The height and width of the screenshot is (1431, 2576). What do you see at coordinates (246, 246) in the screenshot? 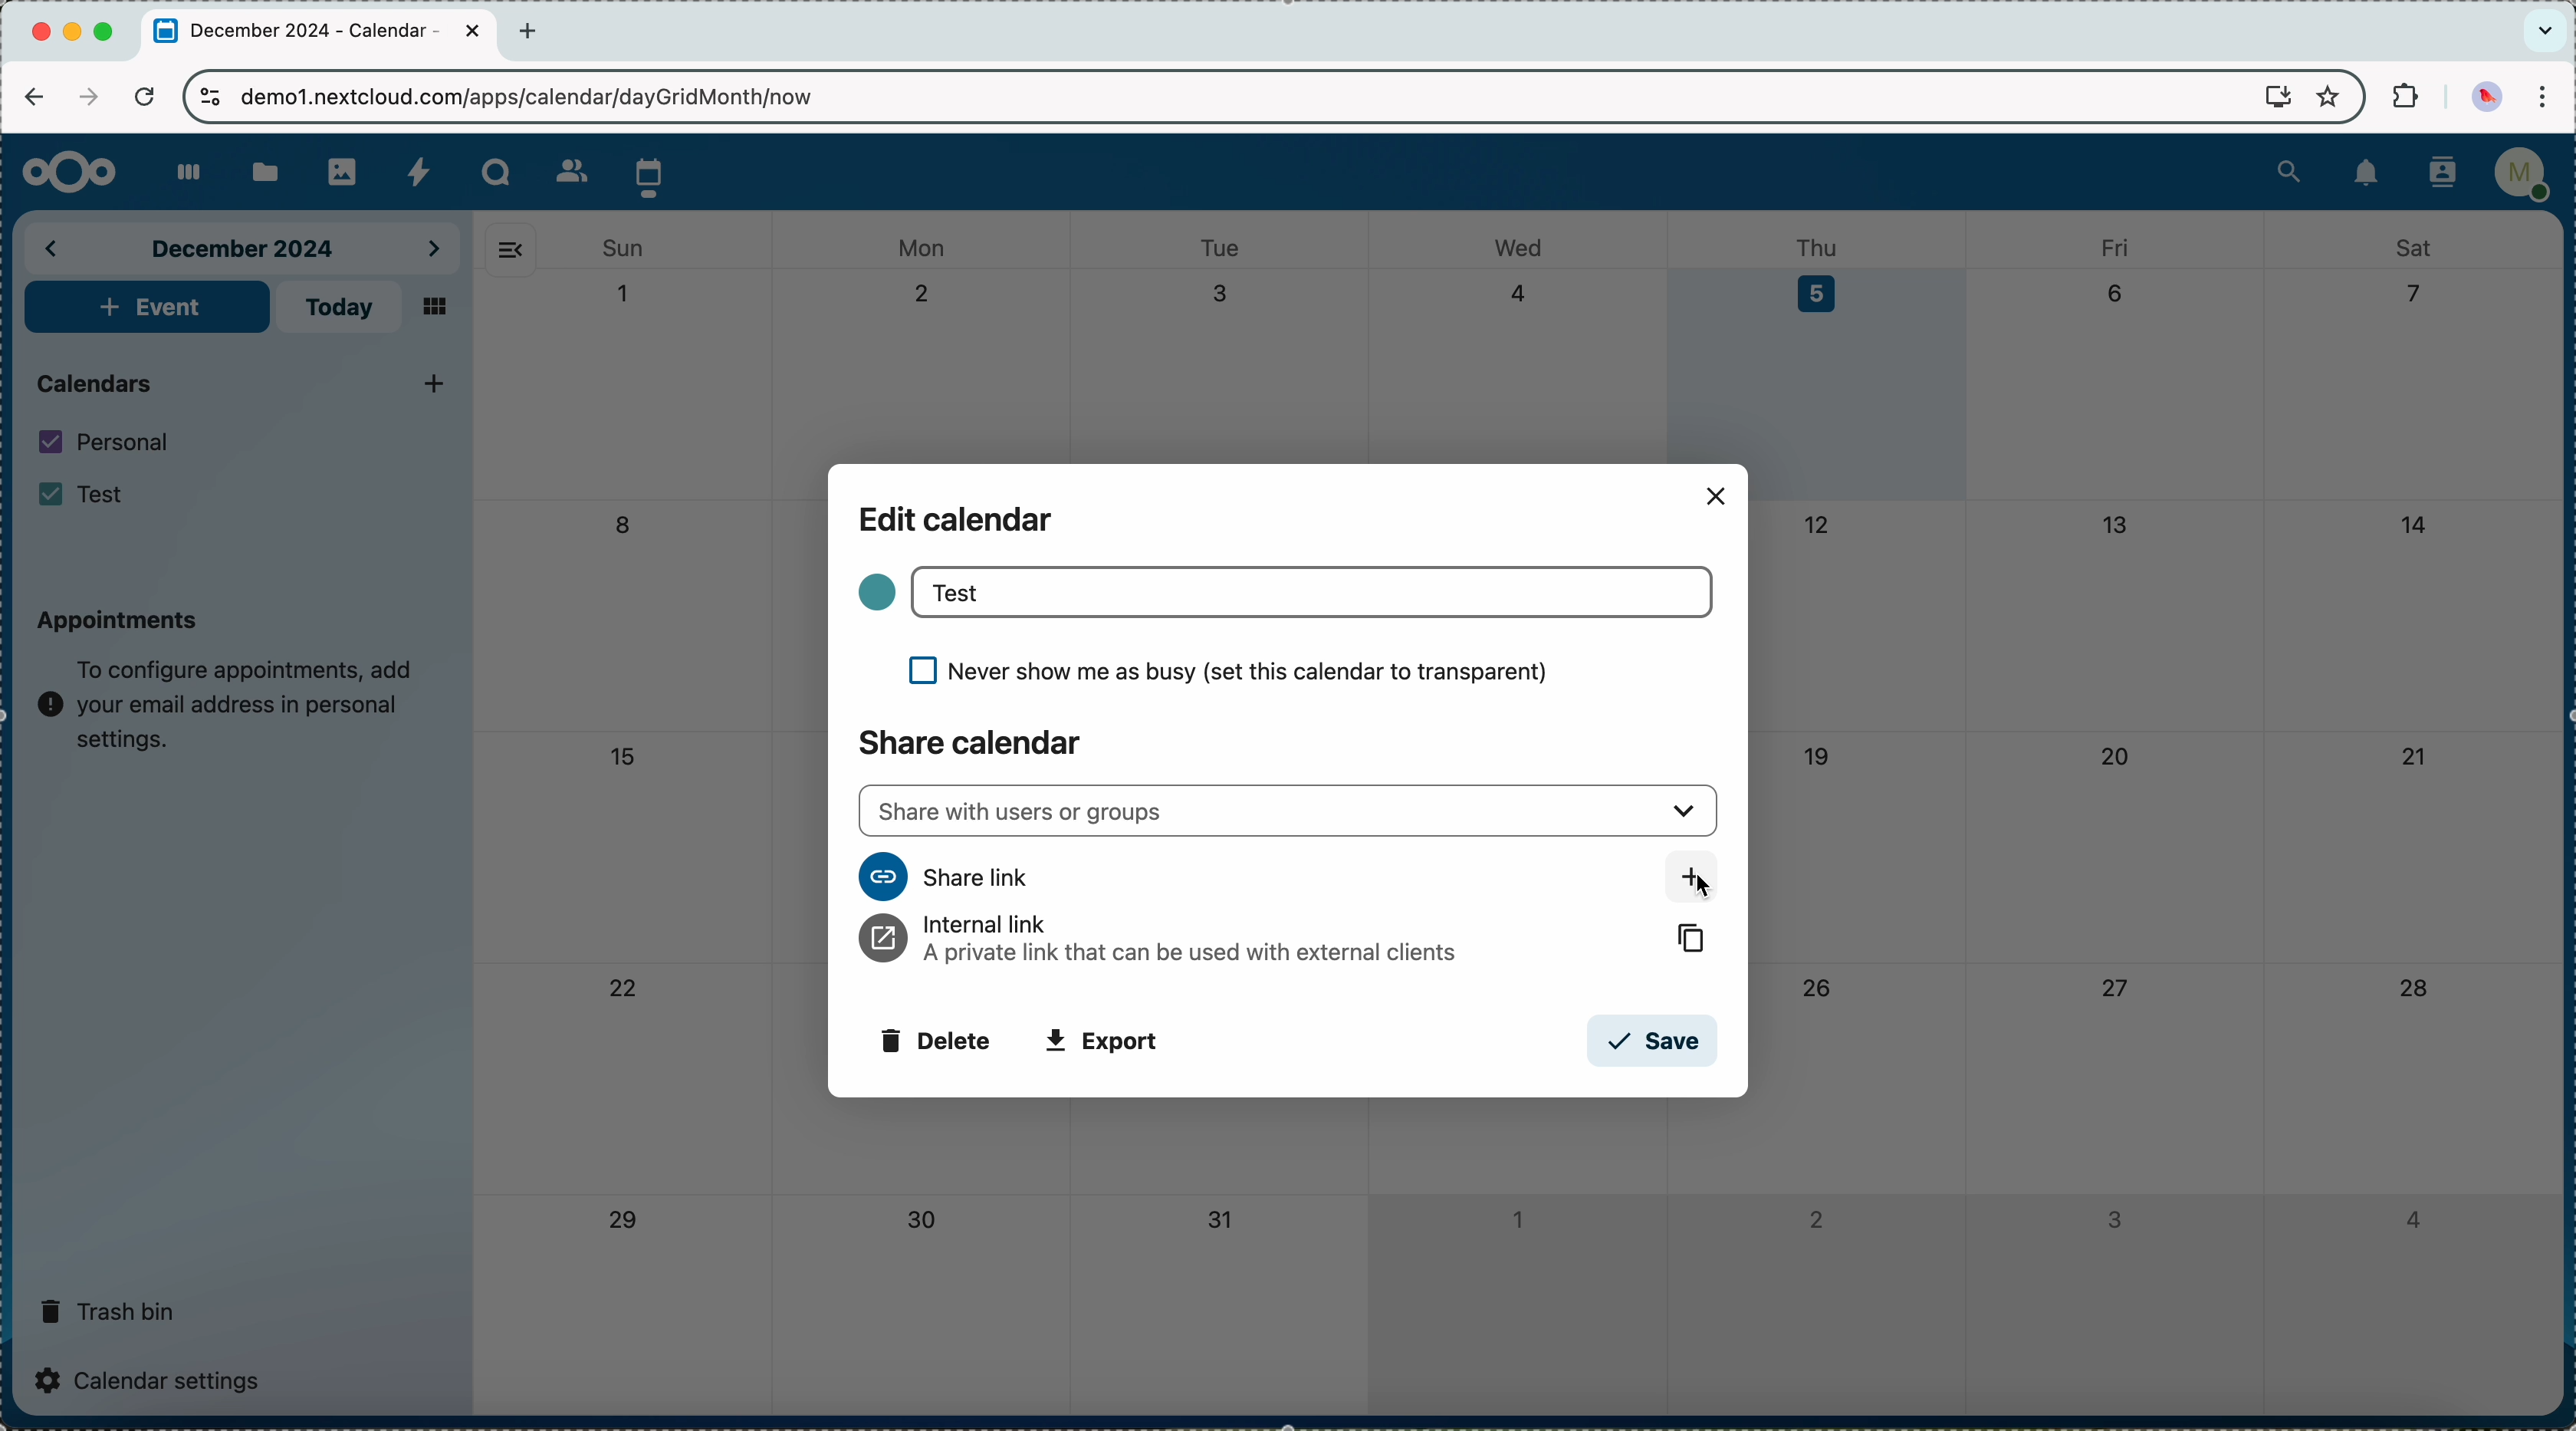
I see `december 2024` at bounding box center [246, 246].